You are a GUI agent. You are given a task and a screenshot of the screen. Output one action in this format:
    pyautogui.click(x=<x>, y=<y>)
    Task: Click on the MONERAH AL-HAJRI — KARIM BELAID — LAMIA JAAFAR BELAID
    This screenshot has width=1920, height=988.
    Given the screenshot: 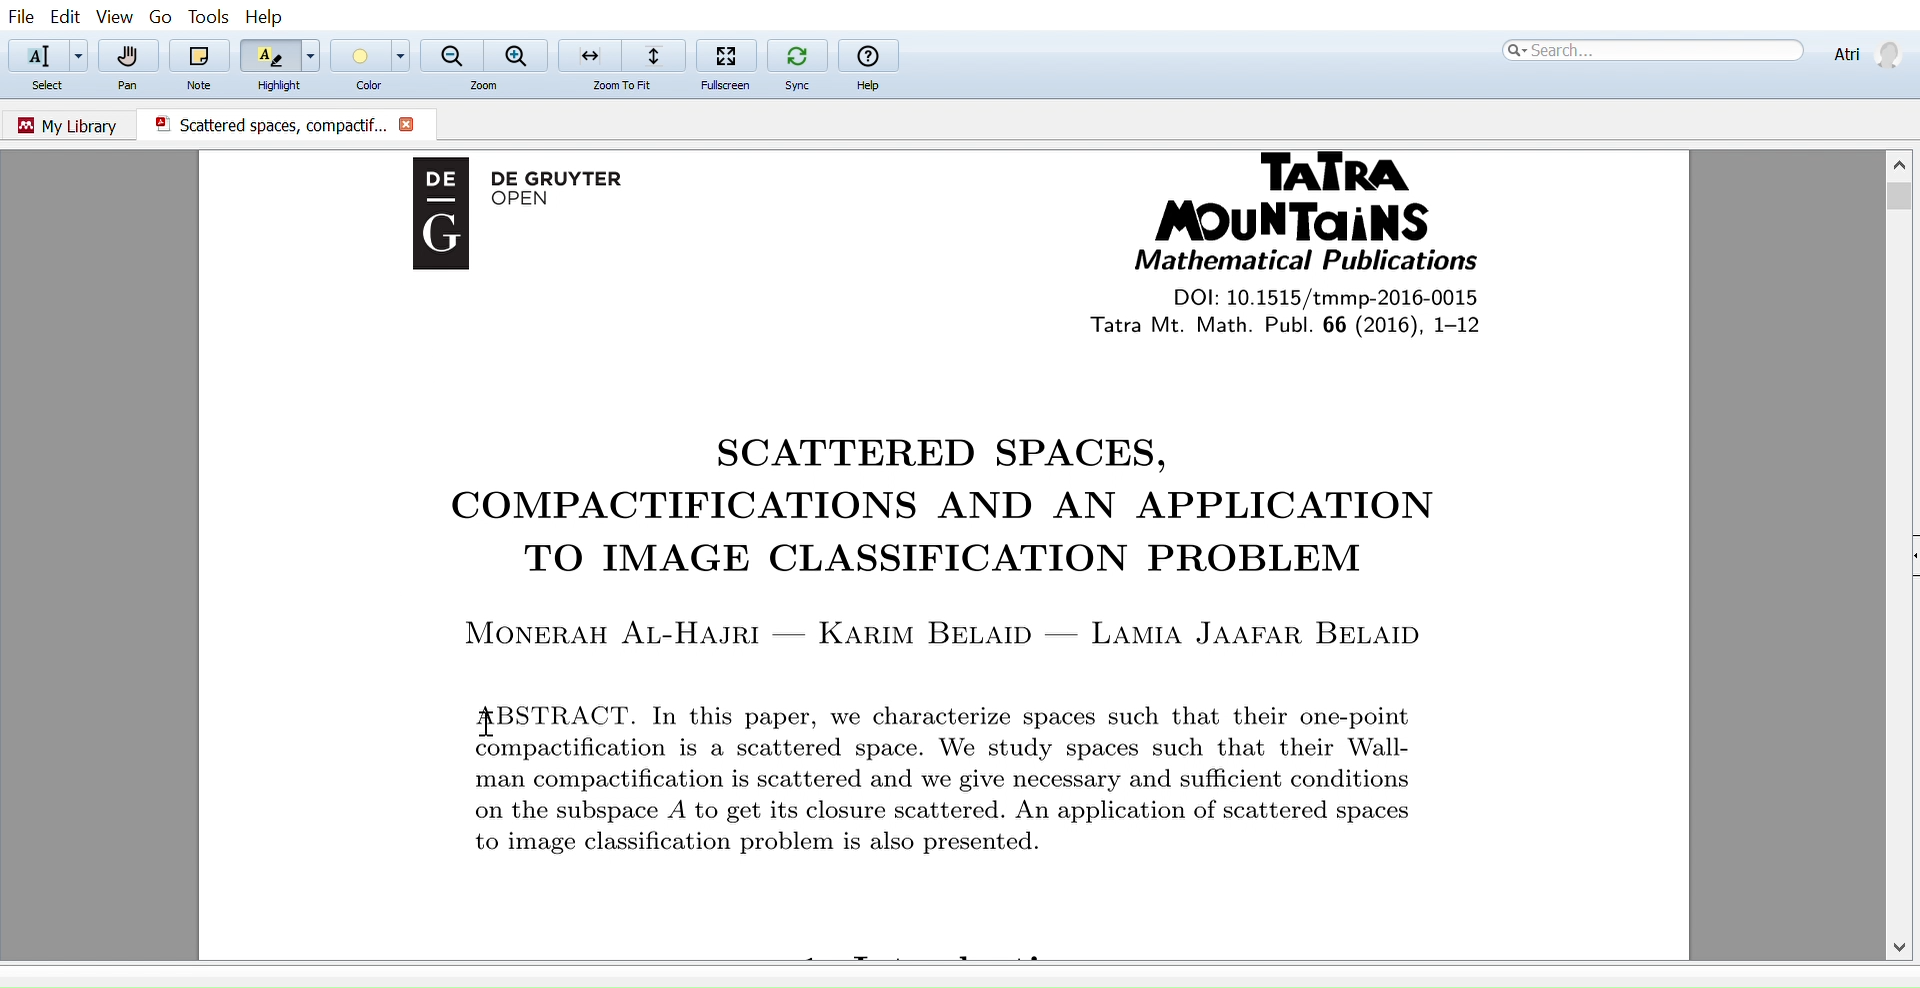 What is the action you would take?
    pyautogui.click(x=950, y=631)
    